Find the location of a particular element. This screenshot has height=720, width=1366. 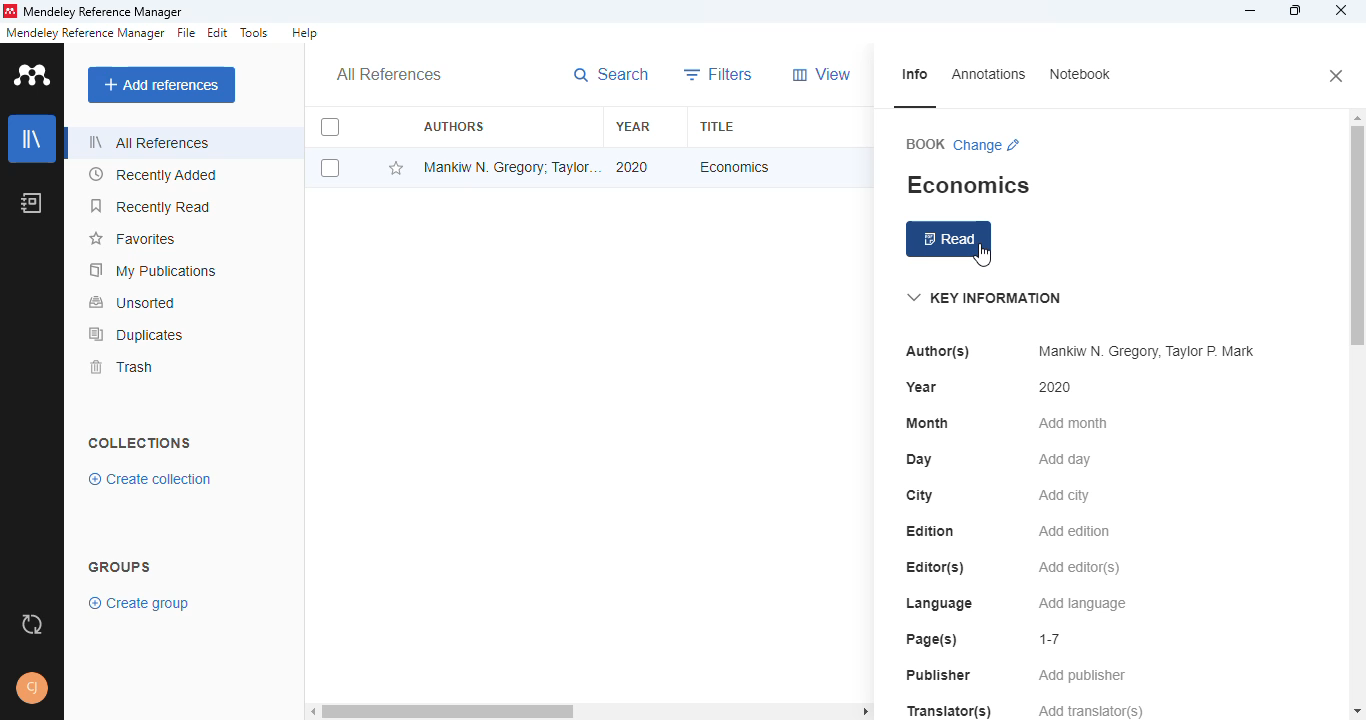

close is located at coordinates (1342, 11).